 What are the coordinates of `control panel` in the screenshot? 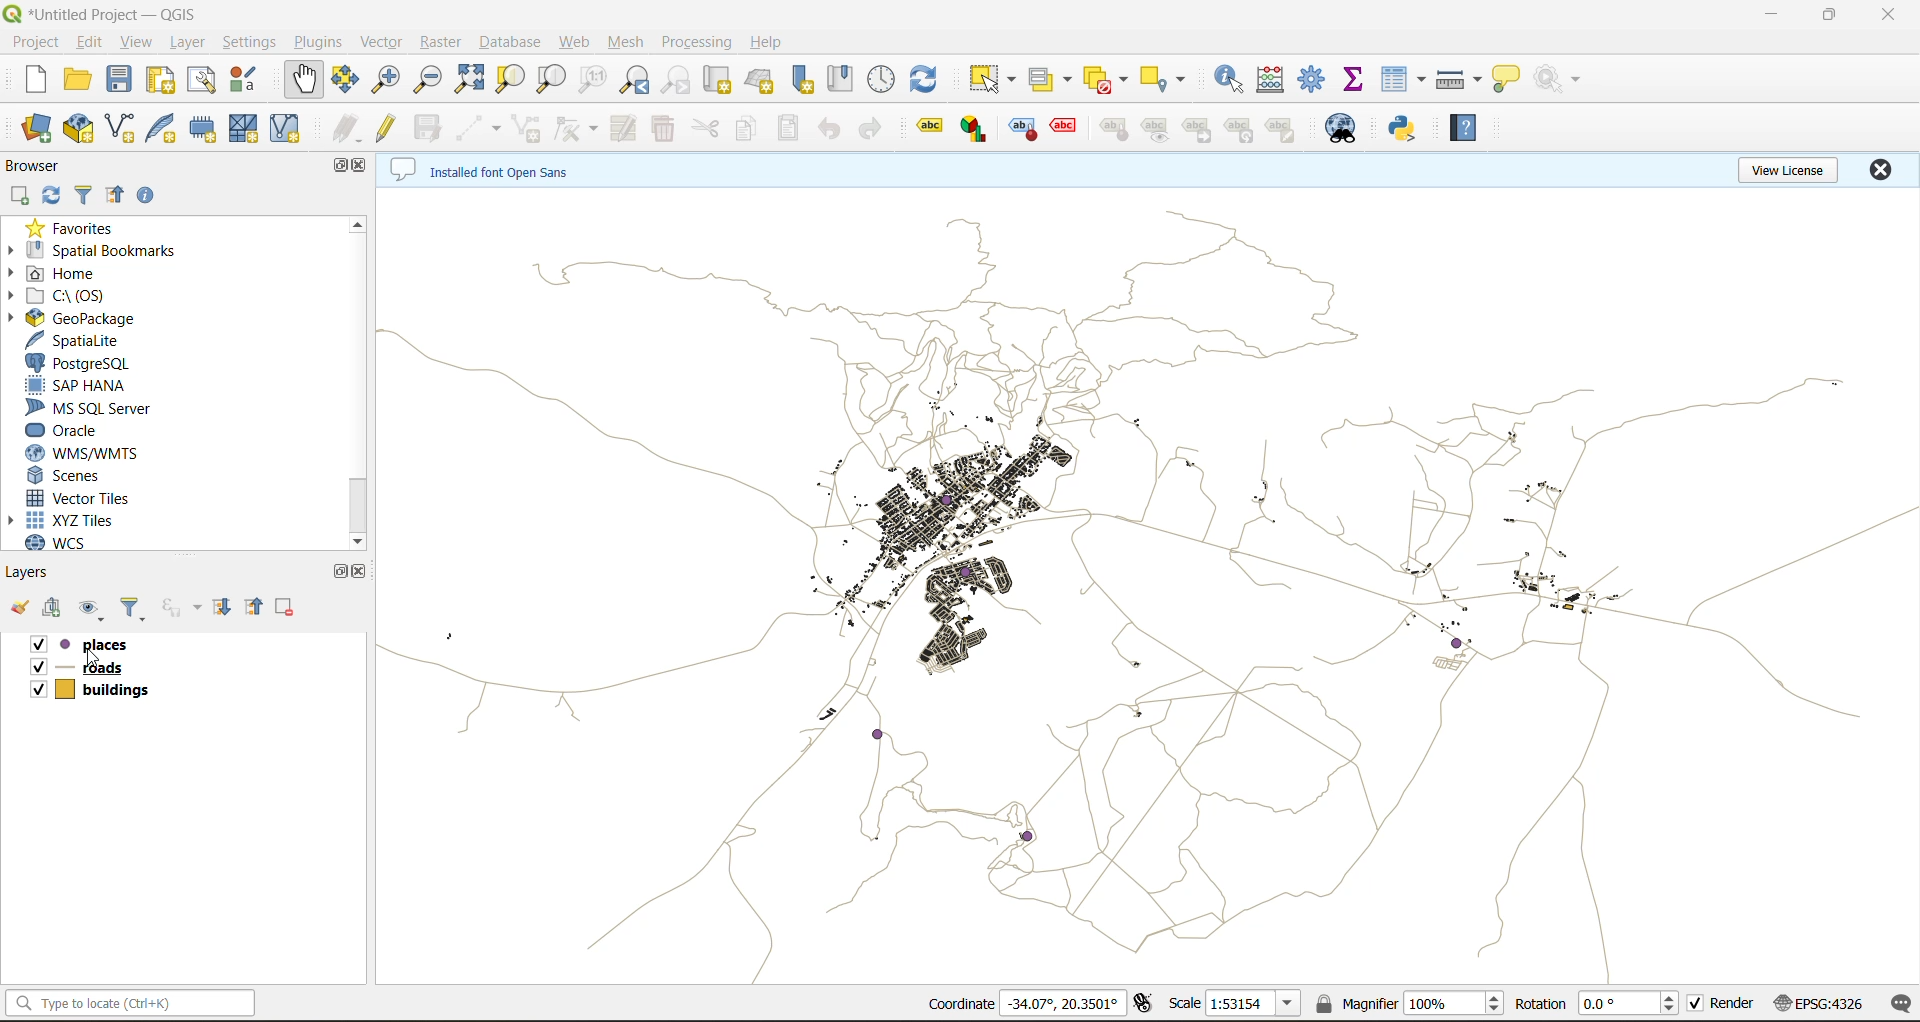 It's located at (886, 75).